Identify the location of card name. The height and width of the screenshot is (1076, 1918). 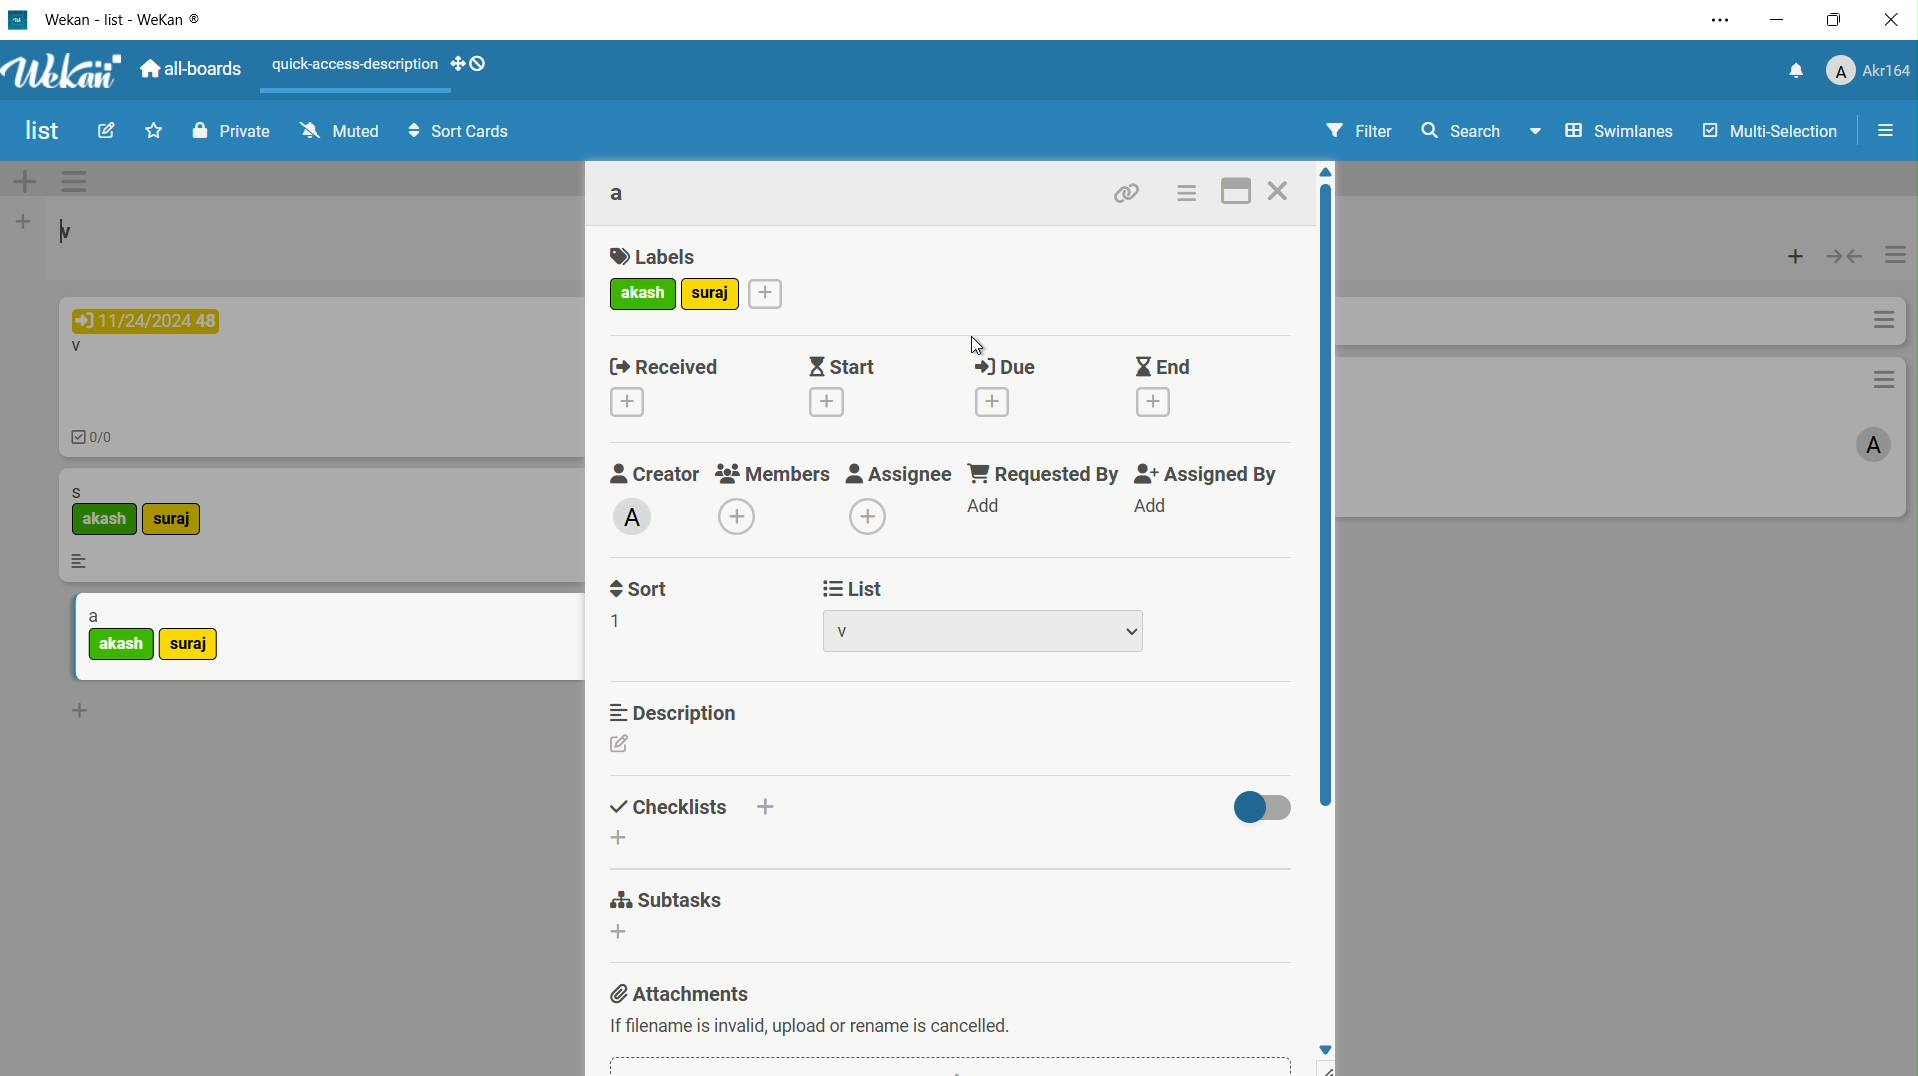
(619, 195).